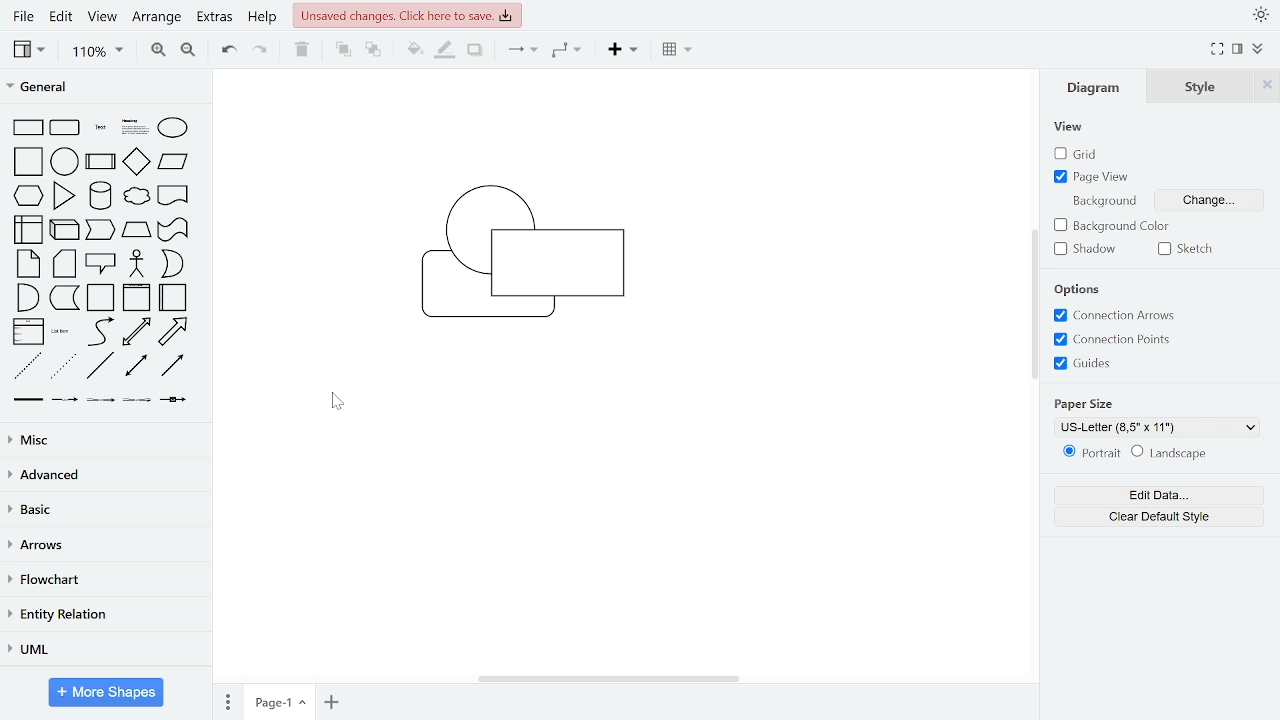  What do you see at coordinates (1092, 177) in the screenshot?
I see `page view` at bounding box center [1092, 177].